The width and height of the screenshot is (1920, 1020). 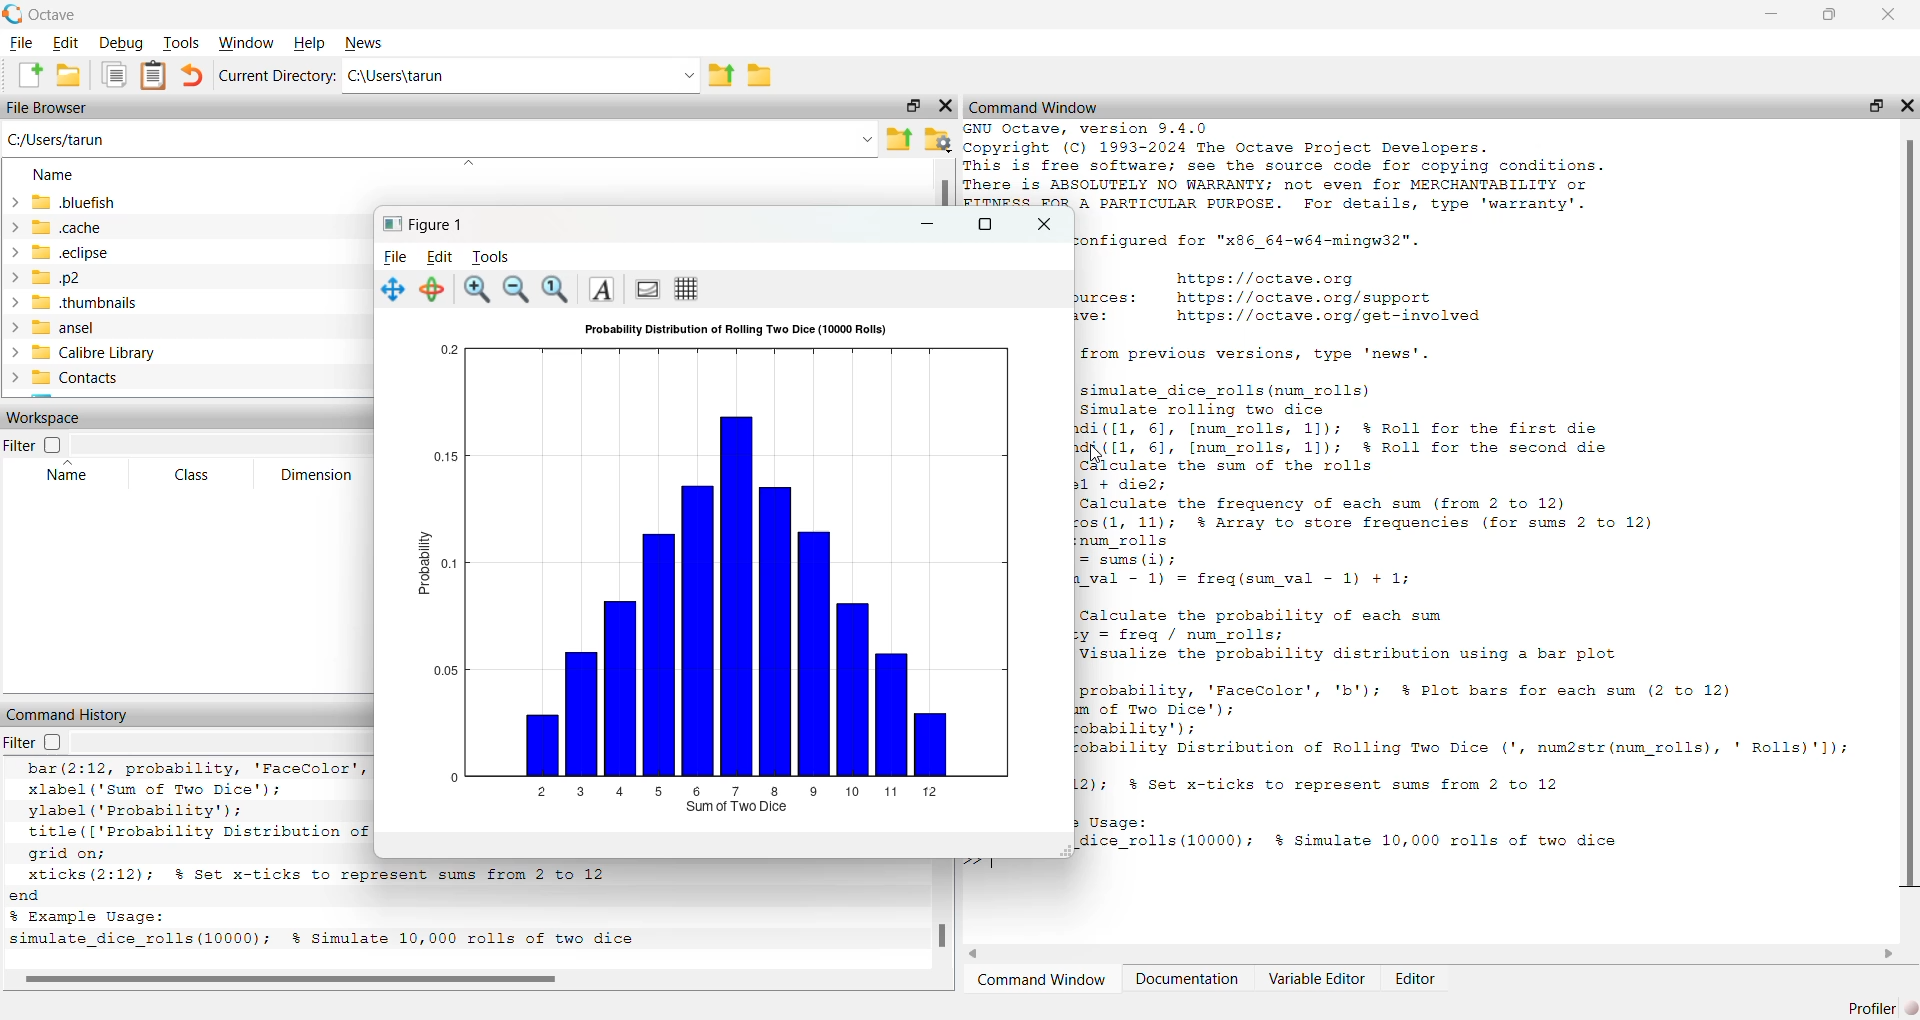 I want to click on Contacts, so click(x=69, y=376).